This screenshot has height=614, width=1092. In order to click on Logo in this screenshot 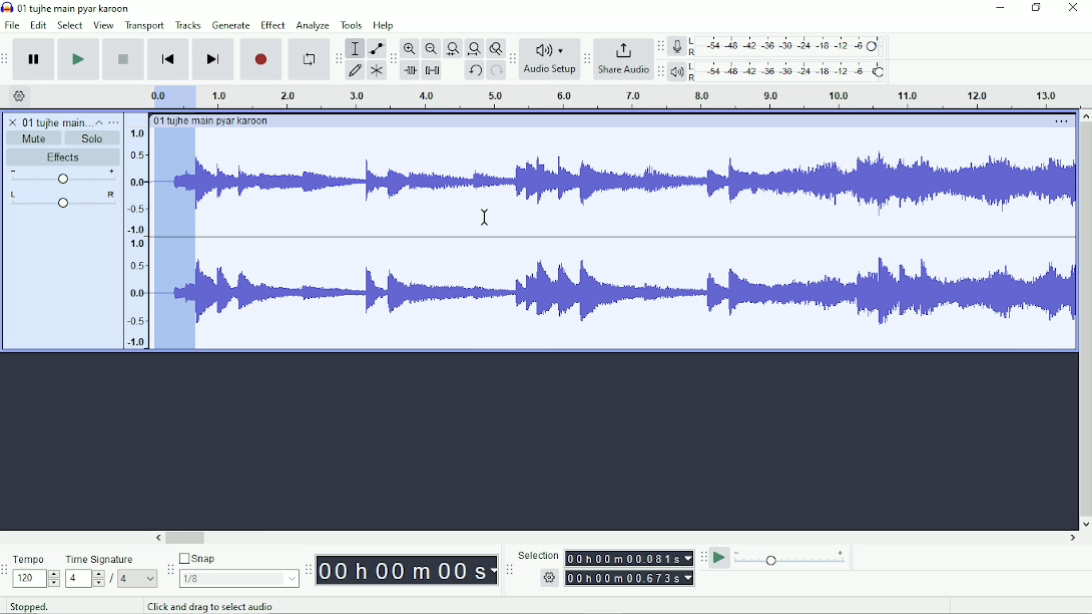, I will do `click(7, 7)`.